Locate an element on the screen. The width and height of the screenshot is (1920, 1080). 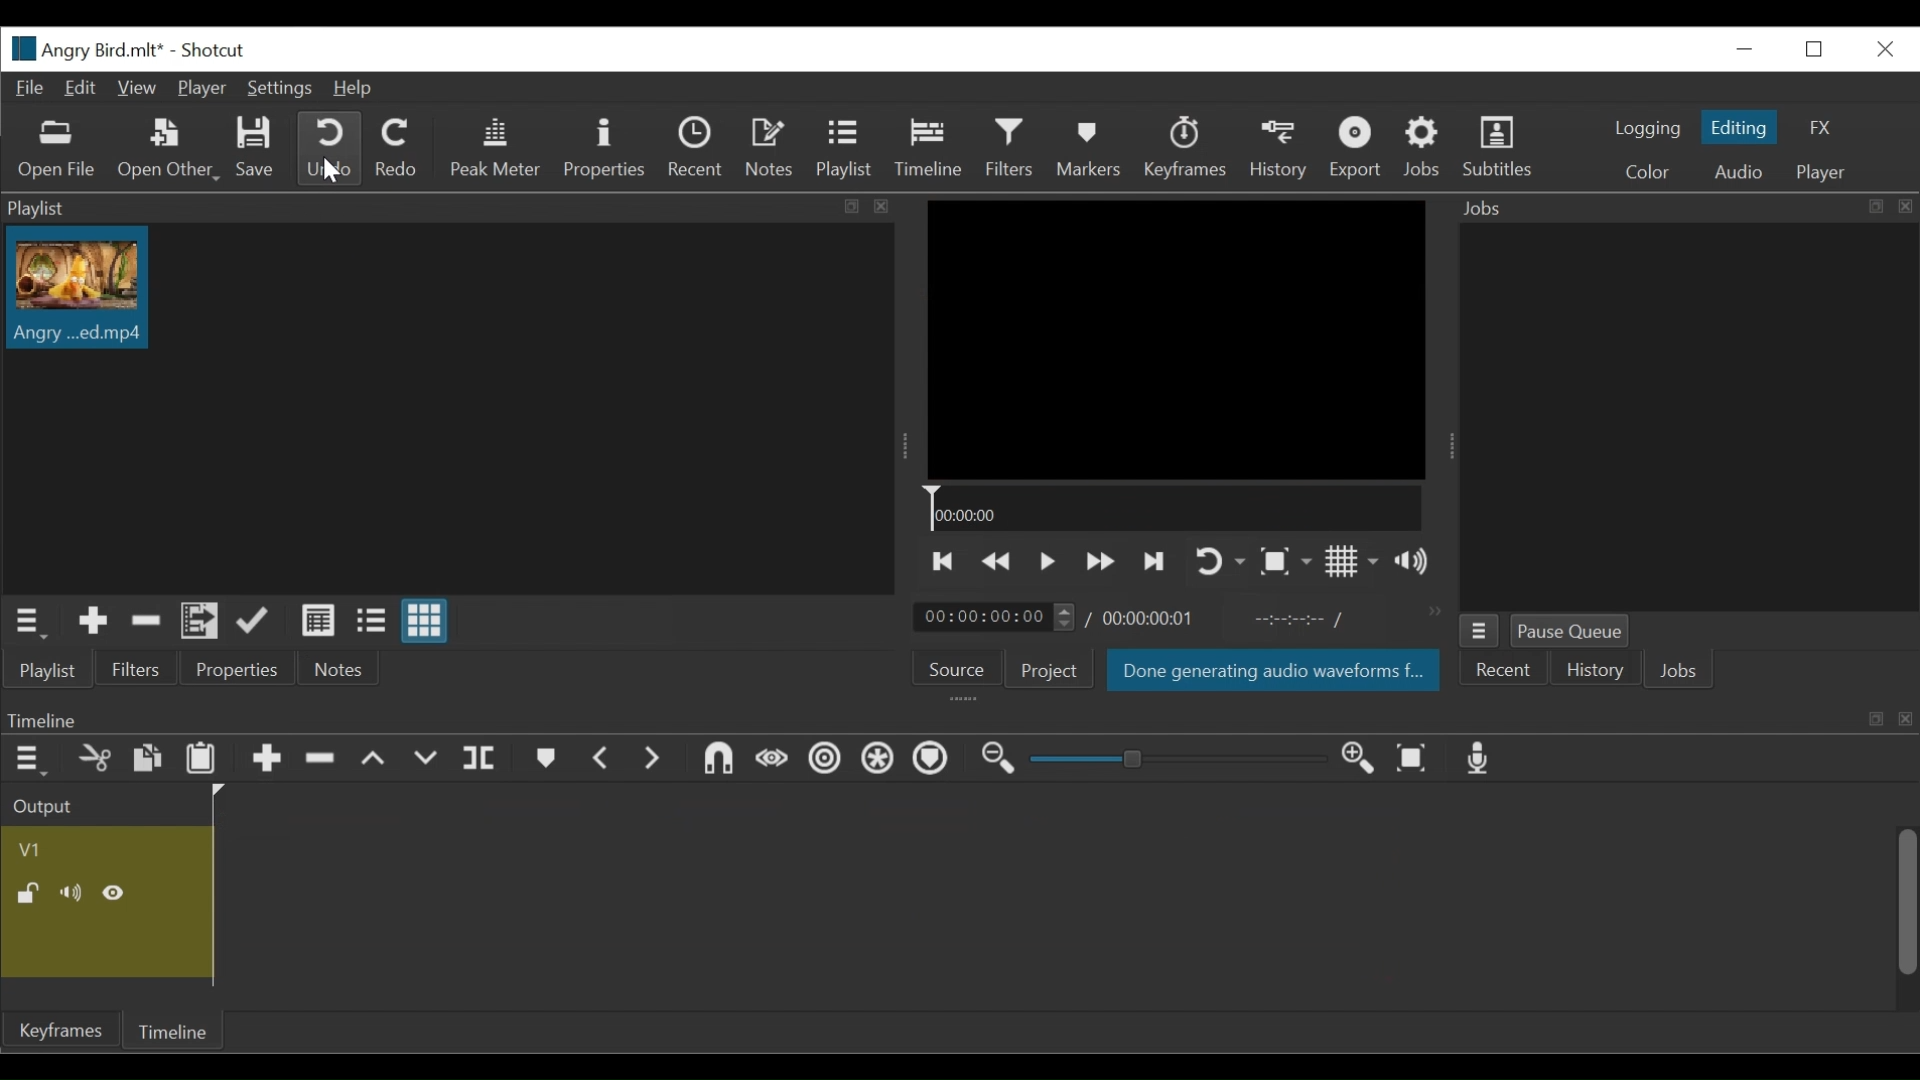
Total duration is located at coordinates (1150, 617).